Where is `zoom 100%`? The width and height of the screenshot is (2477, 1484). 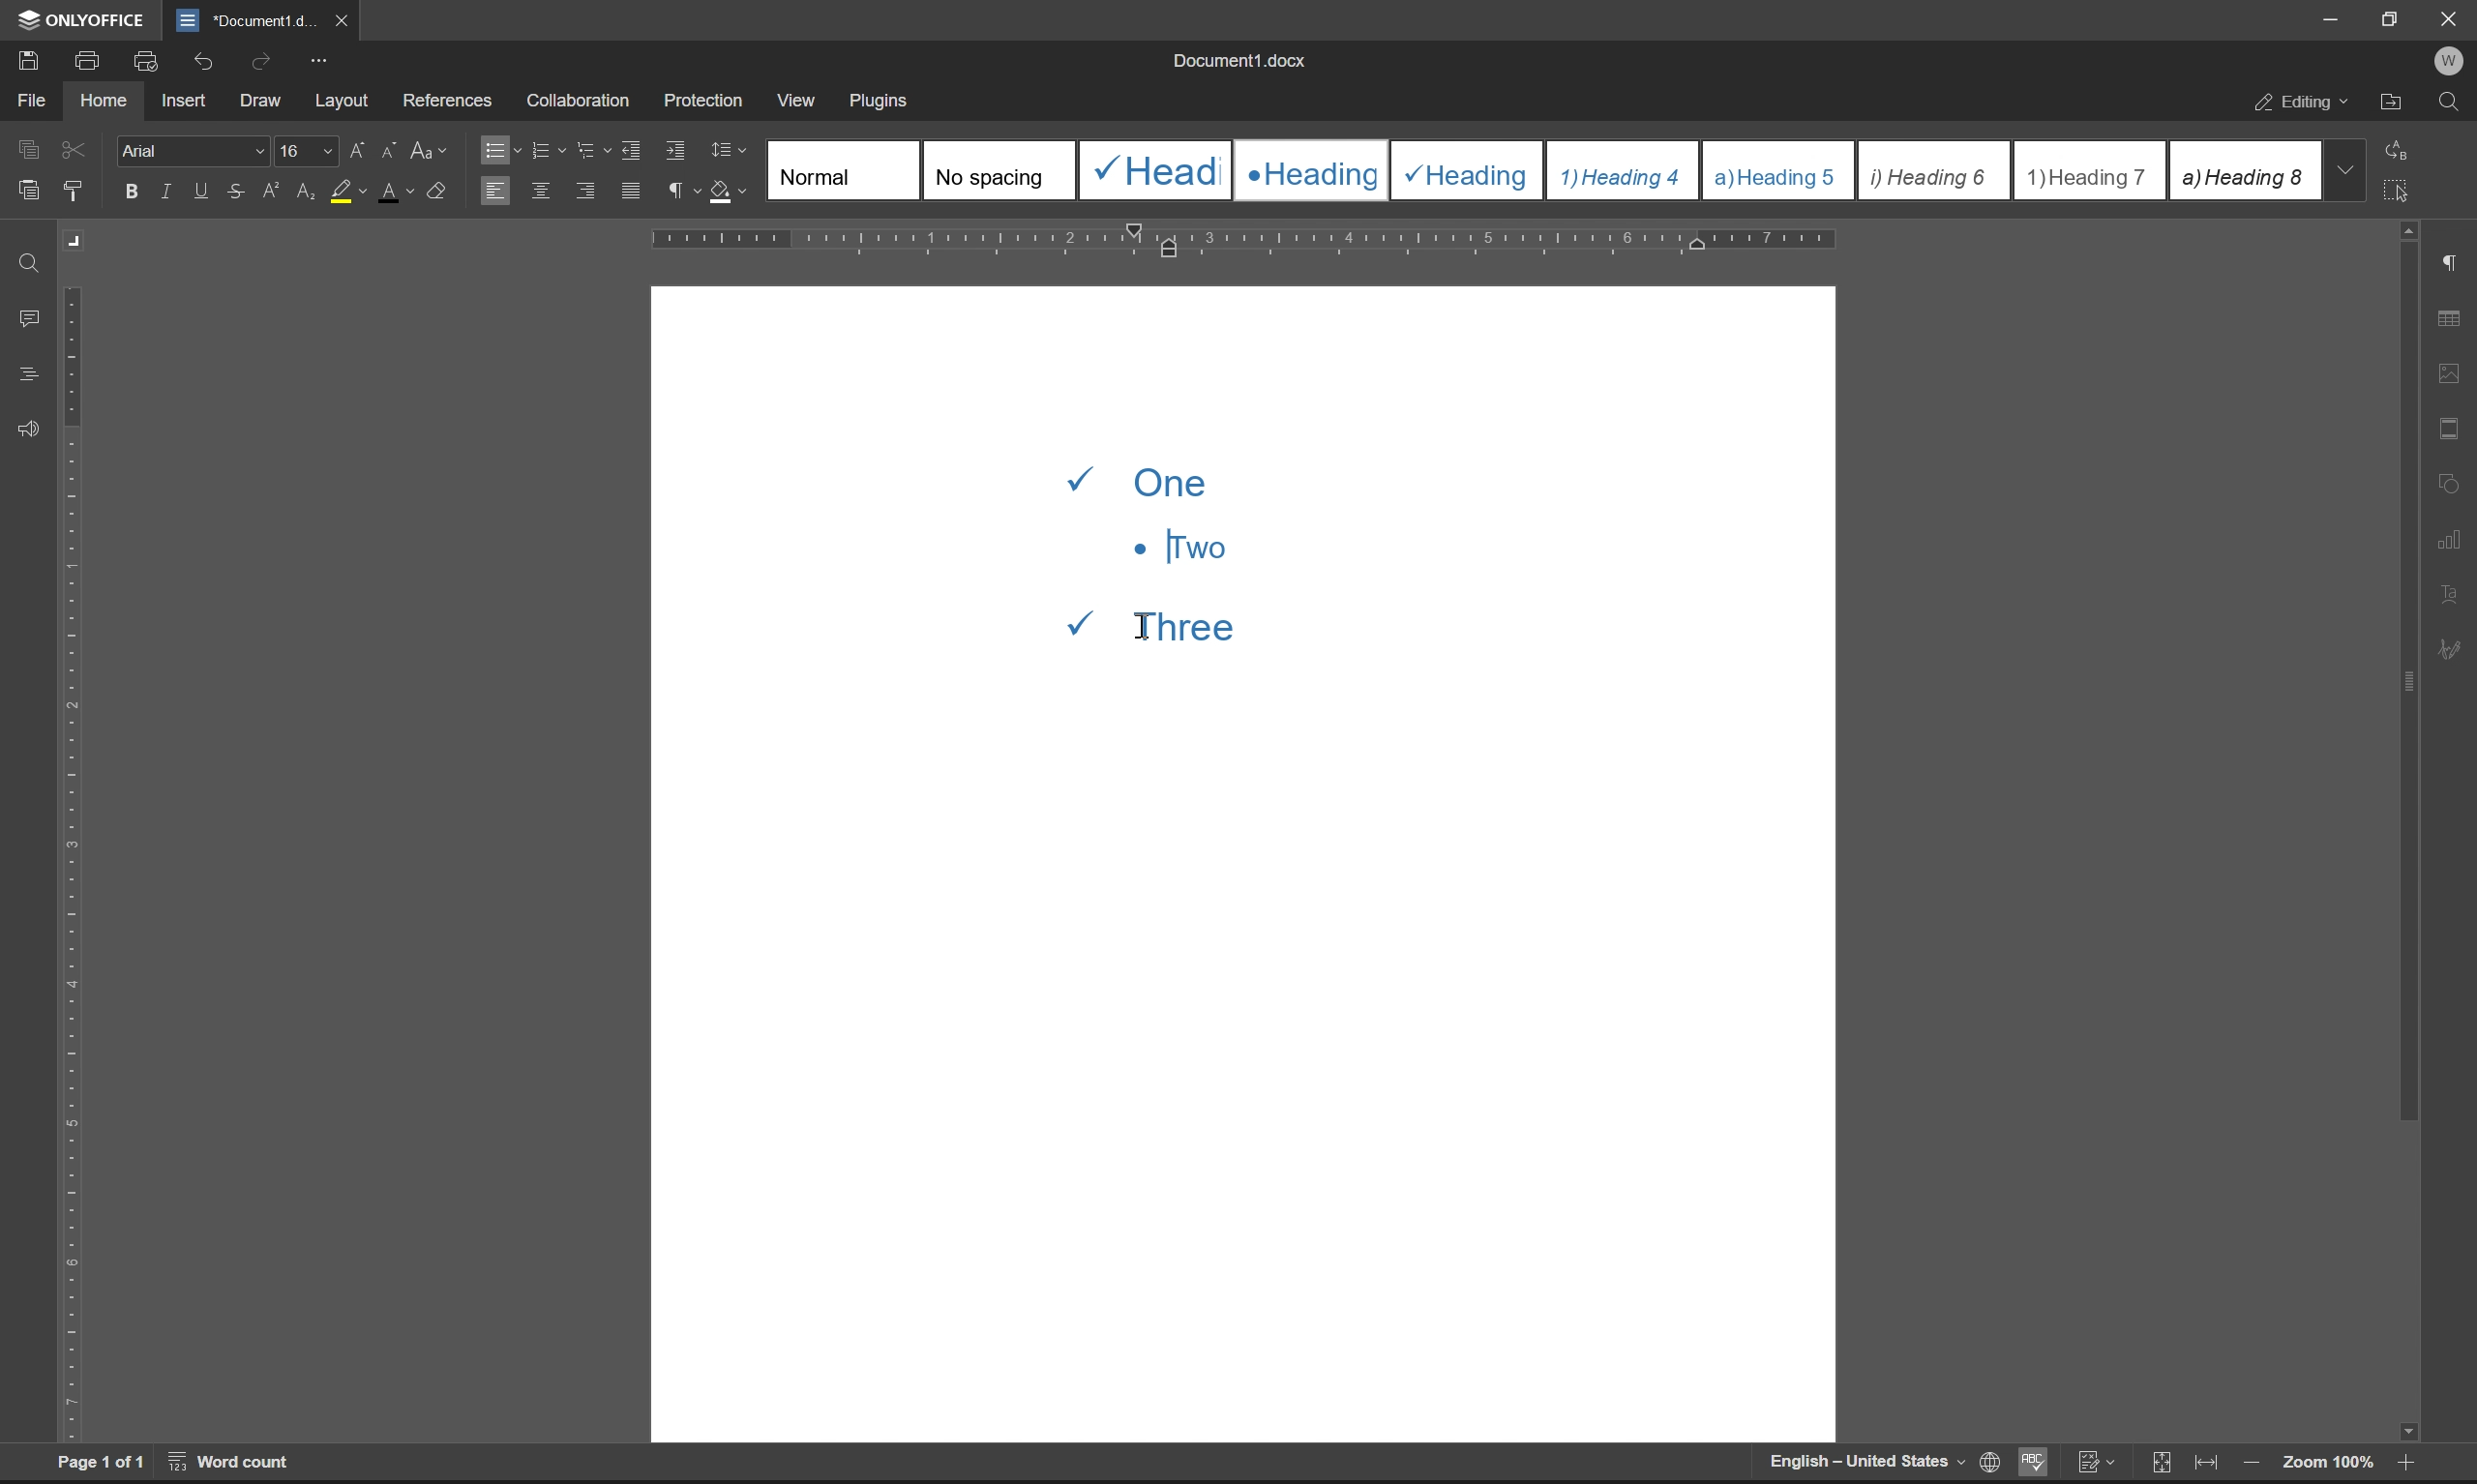
zoom 100% is located at coordinates (2327, 1466).